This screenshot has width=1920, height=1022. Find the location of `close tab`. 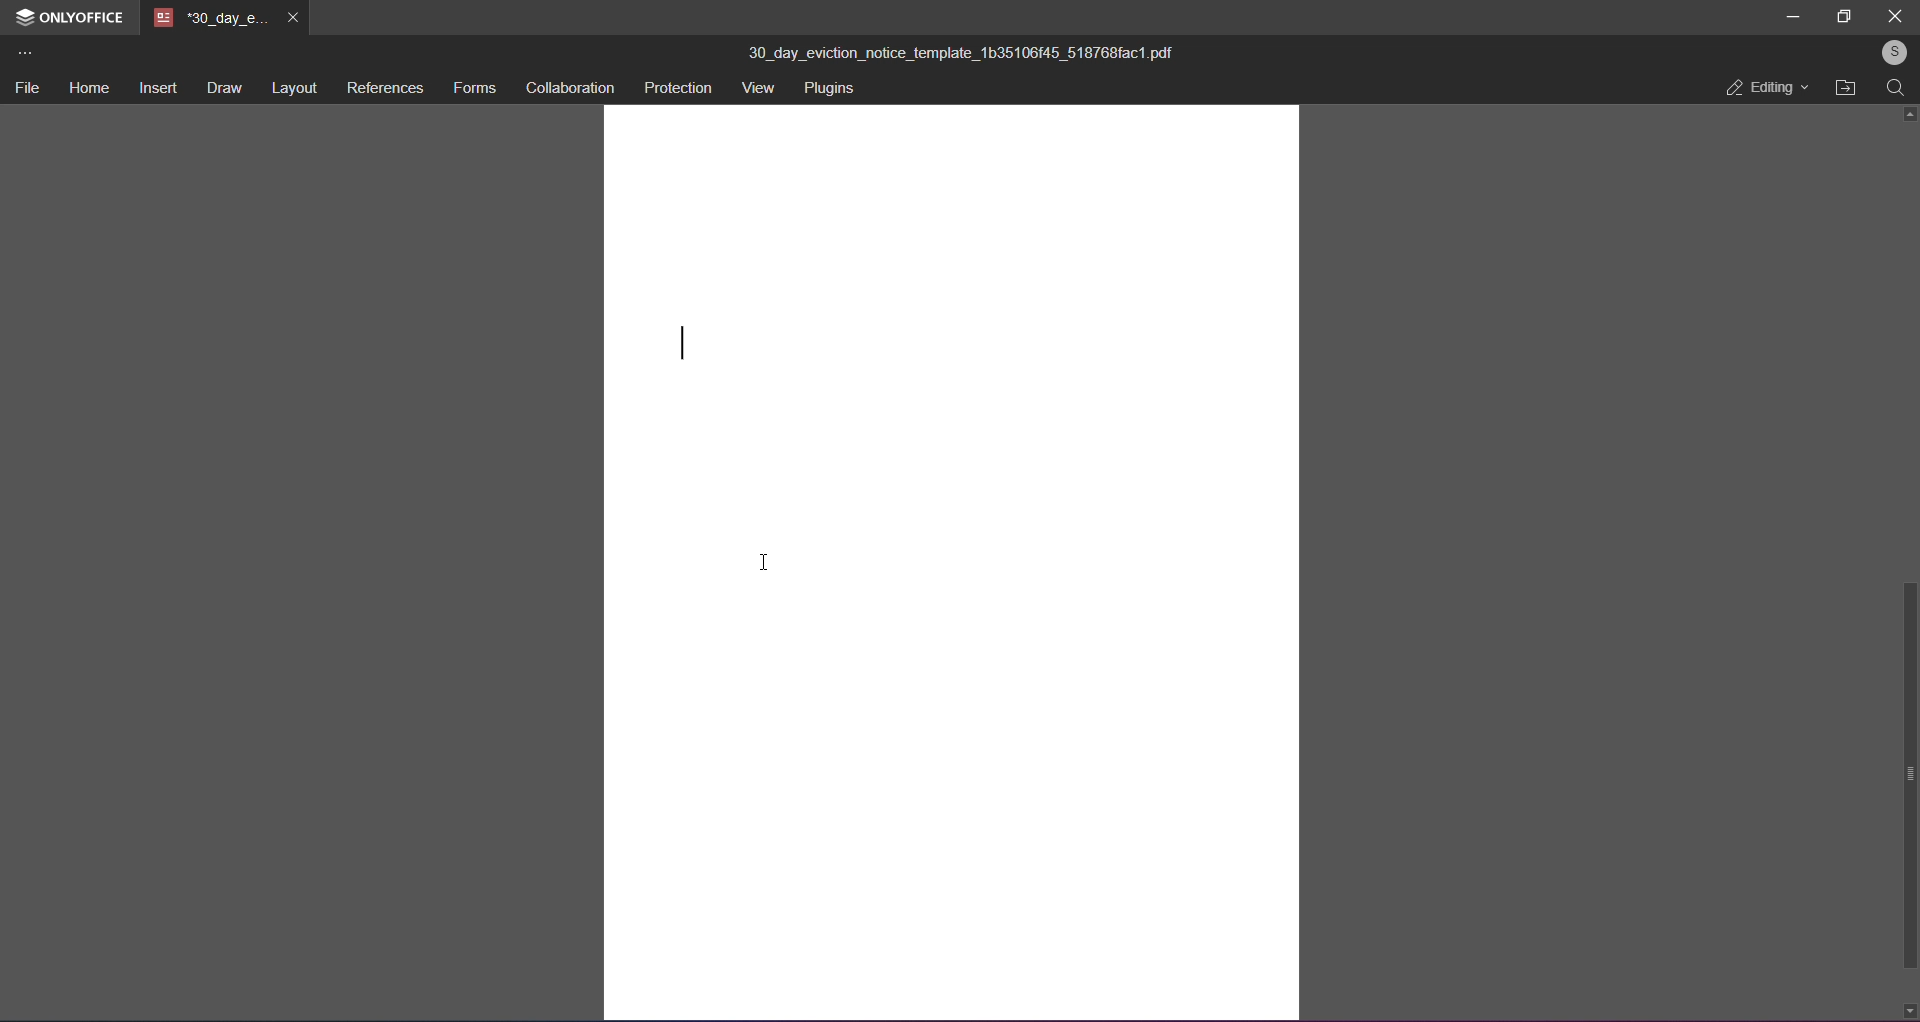

close tab is located at coordinates (291, 19).